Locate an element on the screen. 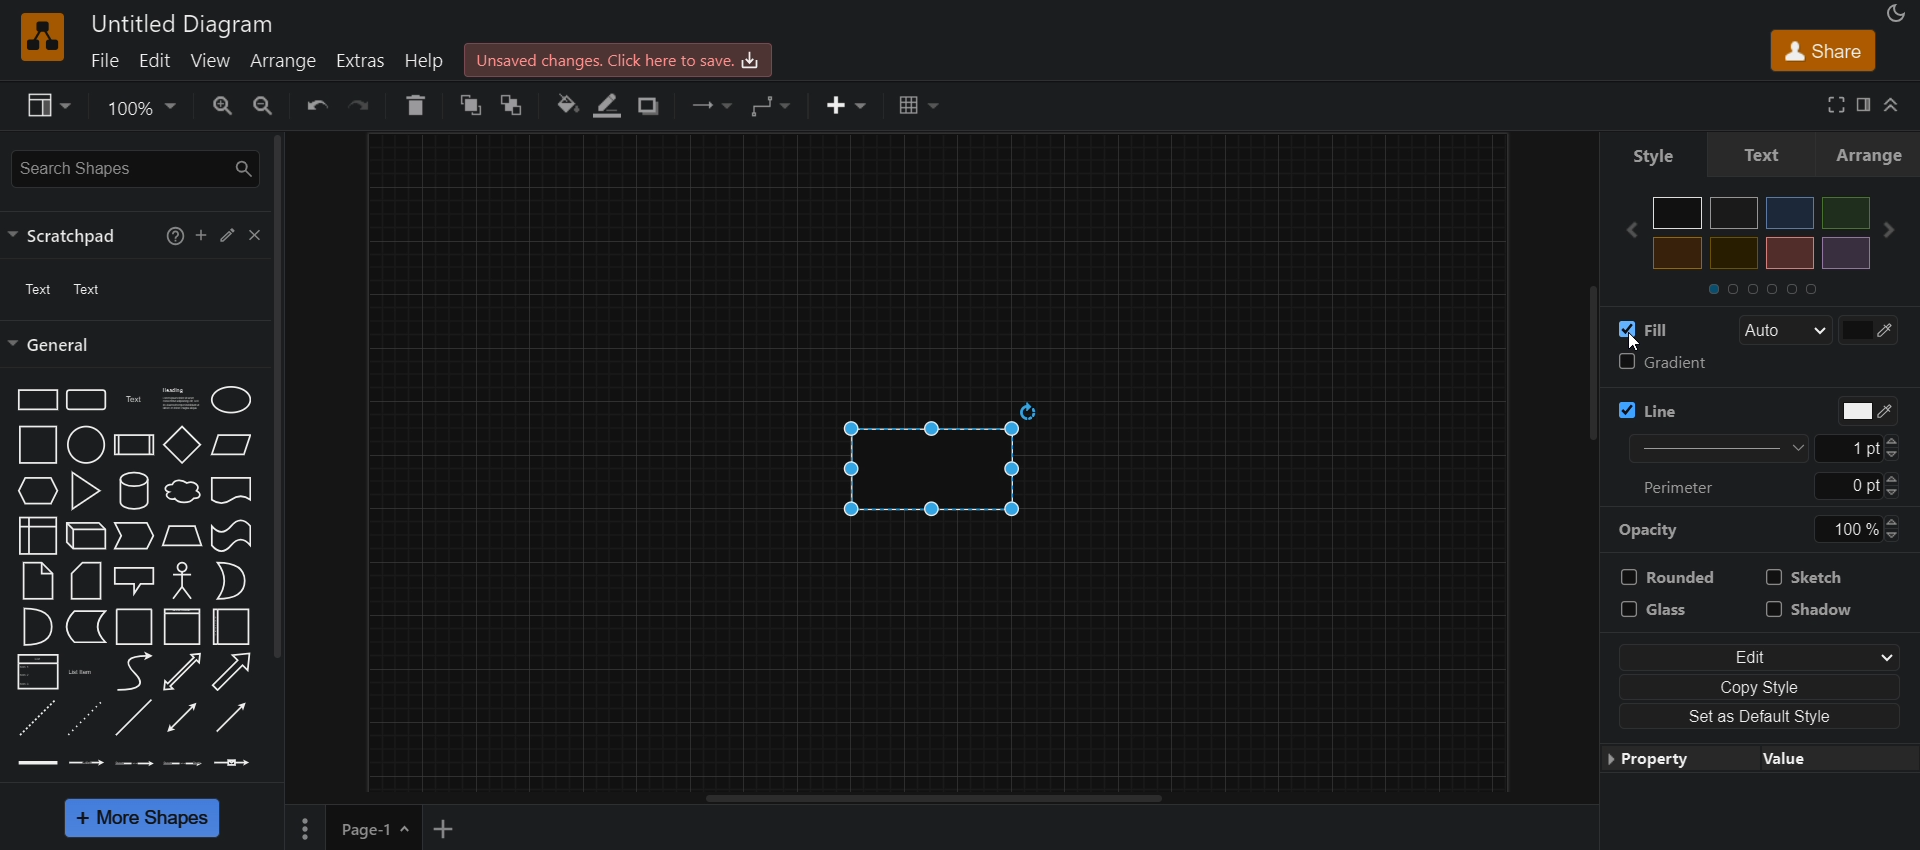  bidirectional arrow is located at coordinates (184, 672).